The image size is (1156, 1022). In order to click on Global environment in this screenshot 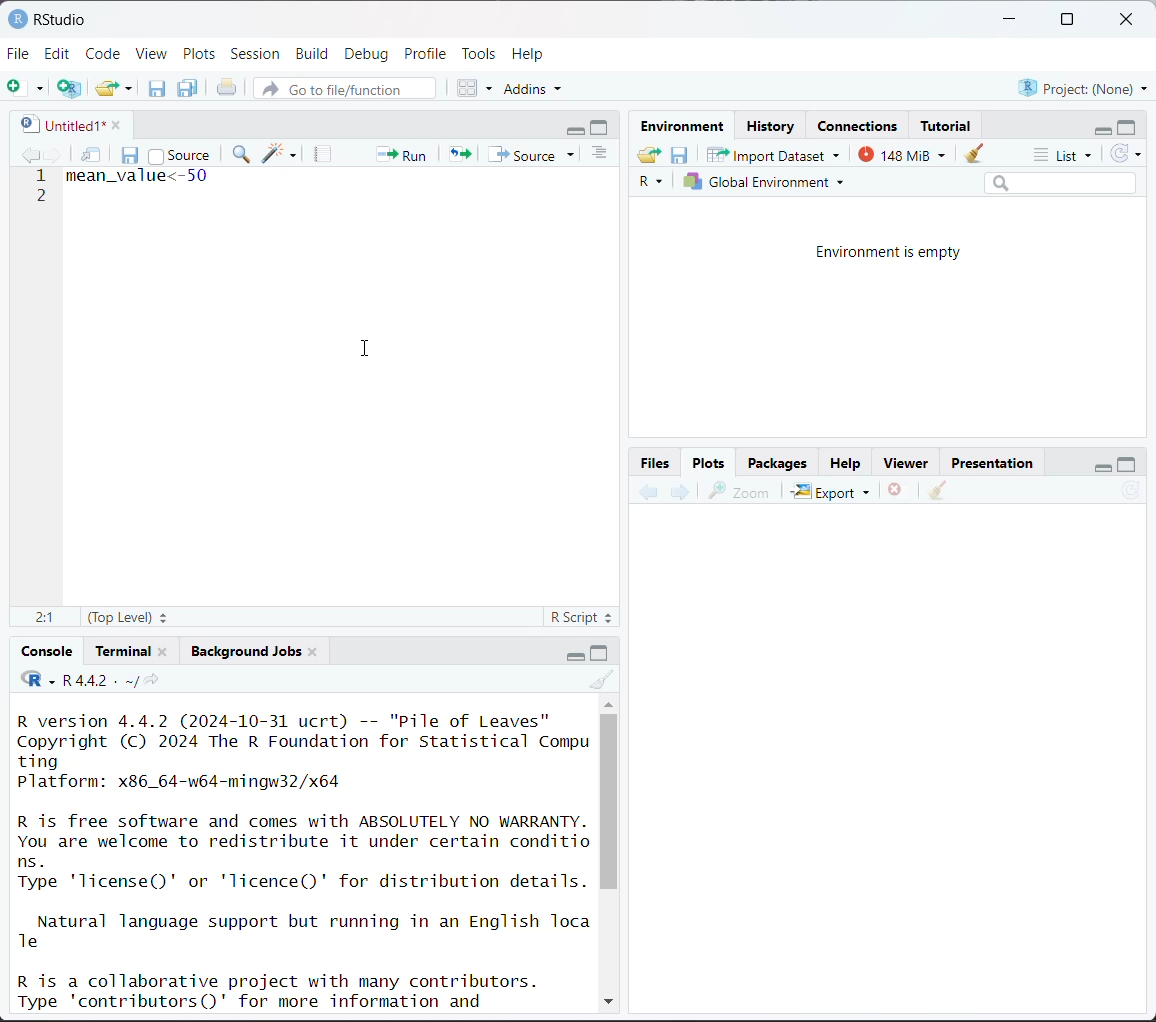, I will do `click(765, 182)`.